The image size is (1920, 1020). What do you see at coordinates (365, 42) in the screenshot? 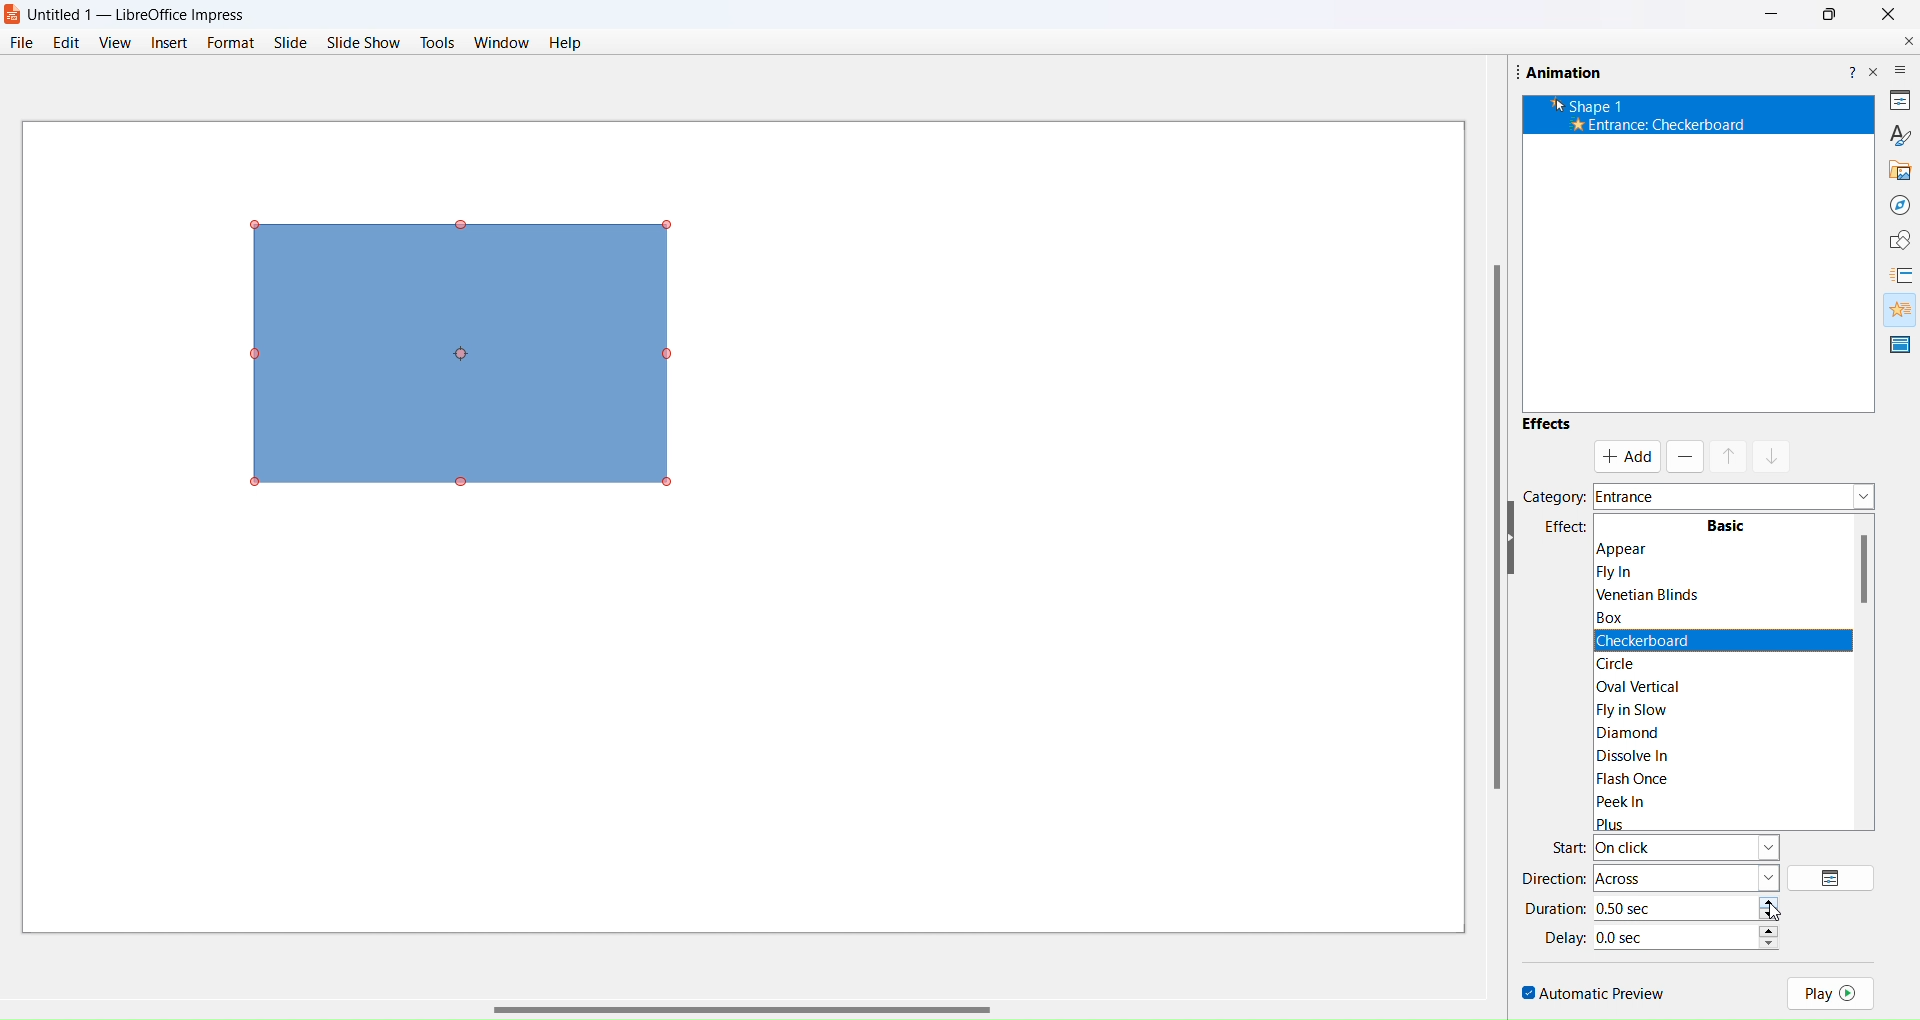
I see `slide show` at bounding box center [365, 42].